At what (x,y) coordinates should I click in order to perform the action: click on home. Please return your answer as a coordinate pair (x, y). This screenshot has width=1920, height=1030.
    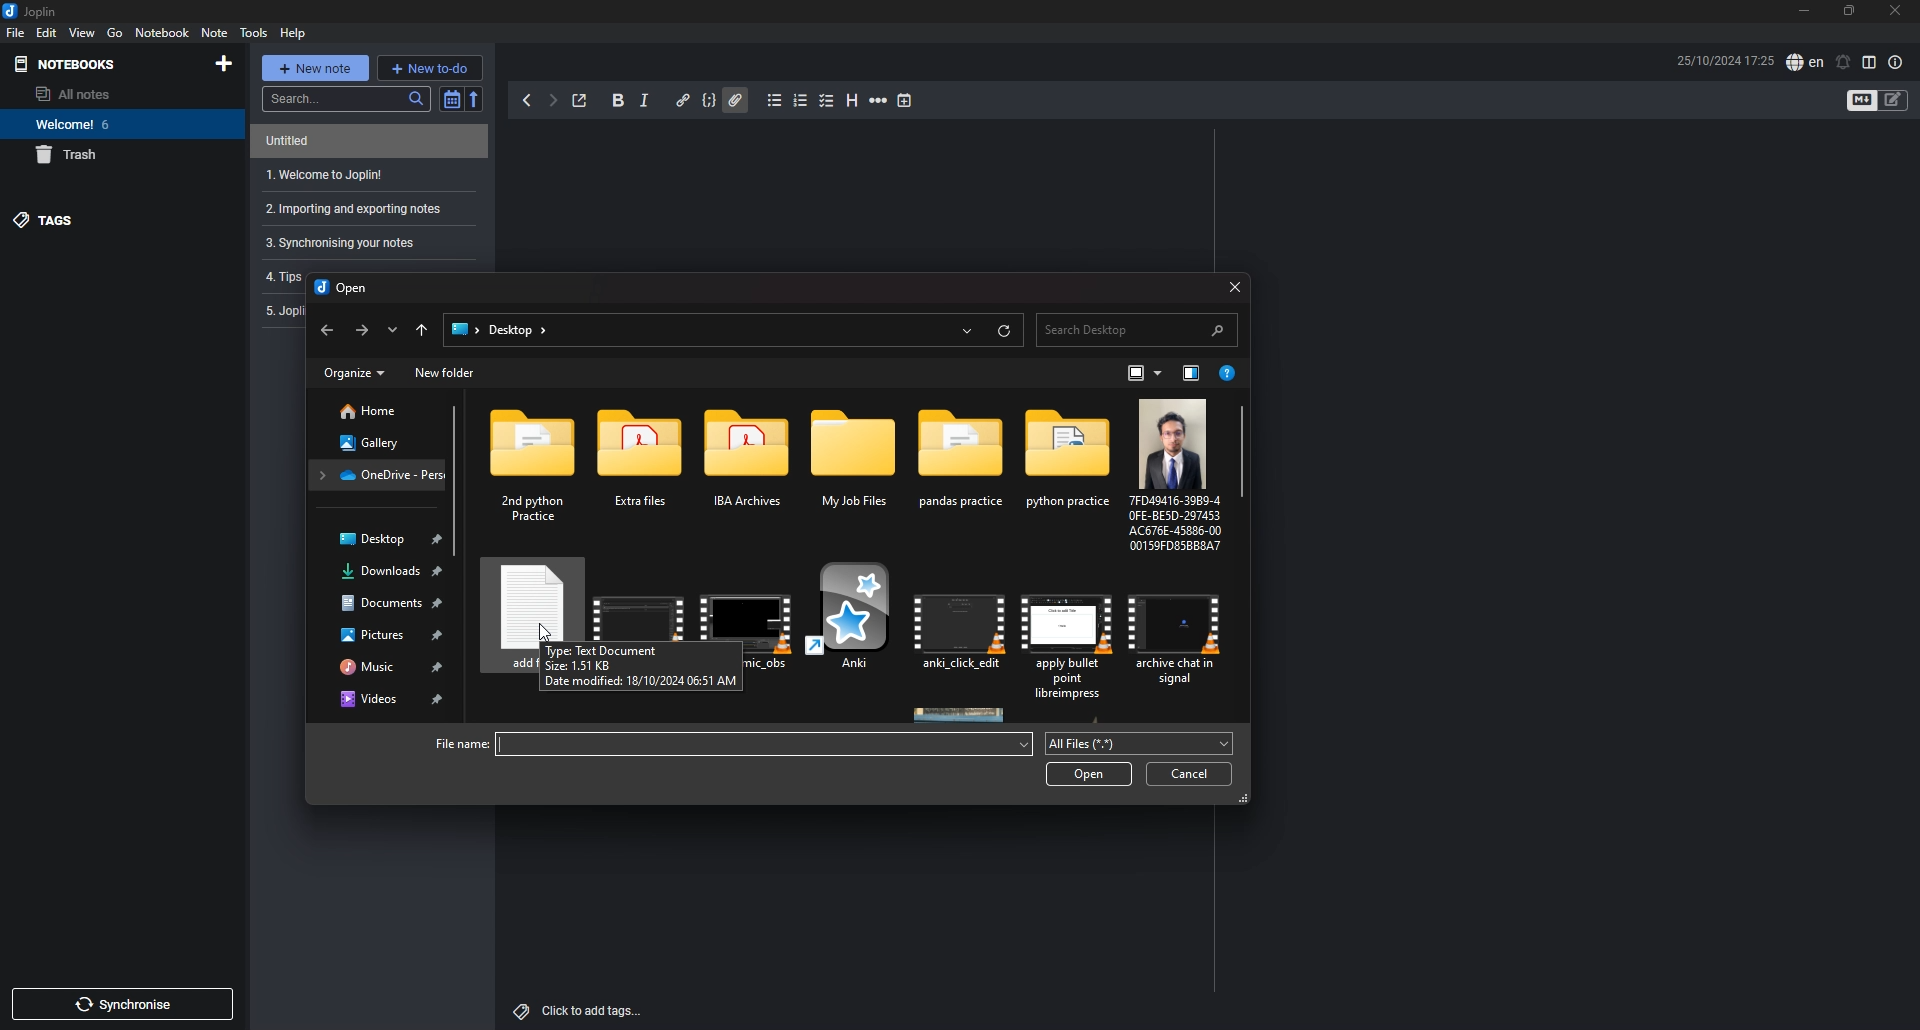
    Looking at the image, I should click on (378, 411).